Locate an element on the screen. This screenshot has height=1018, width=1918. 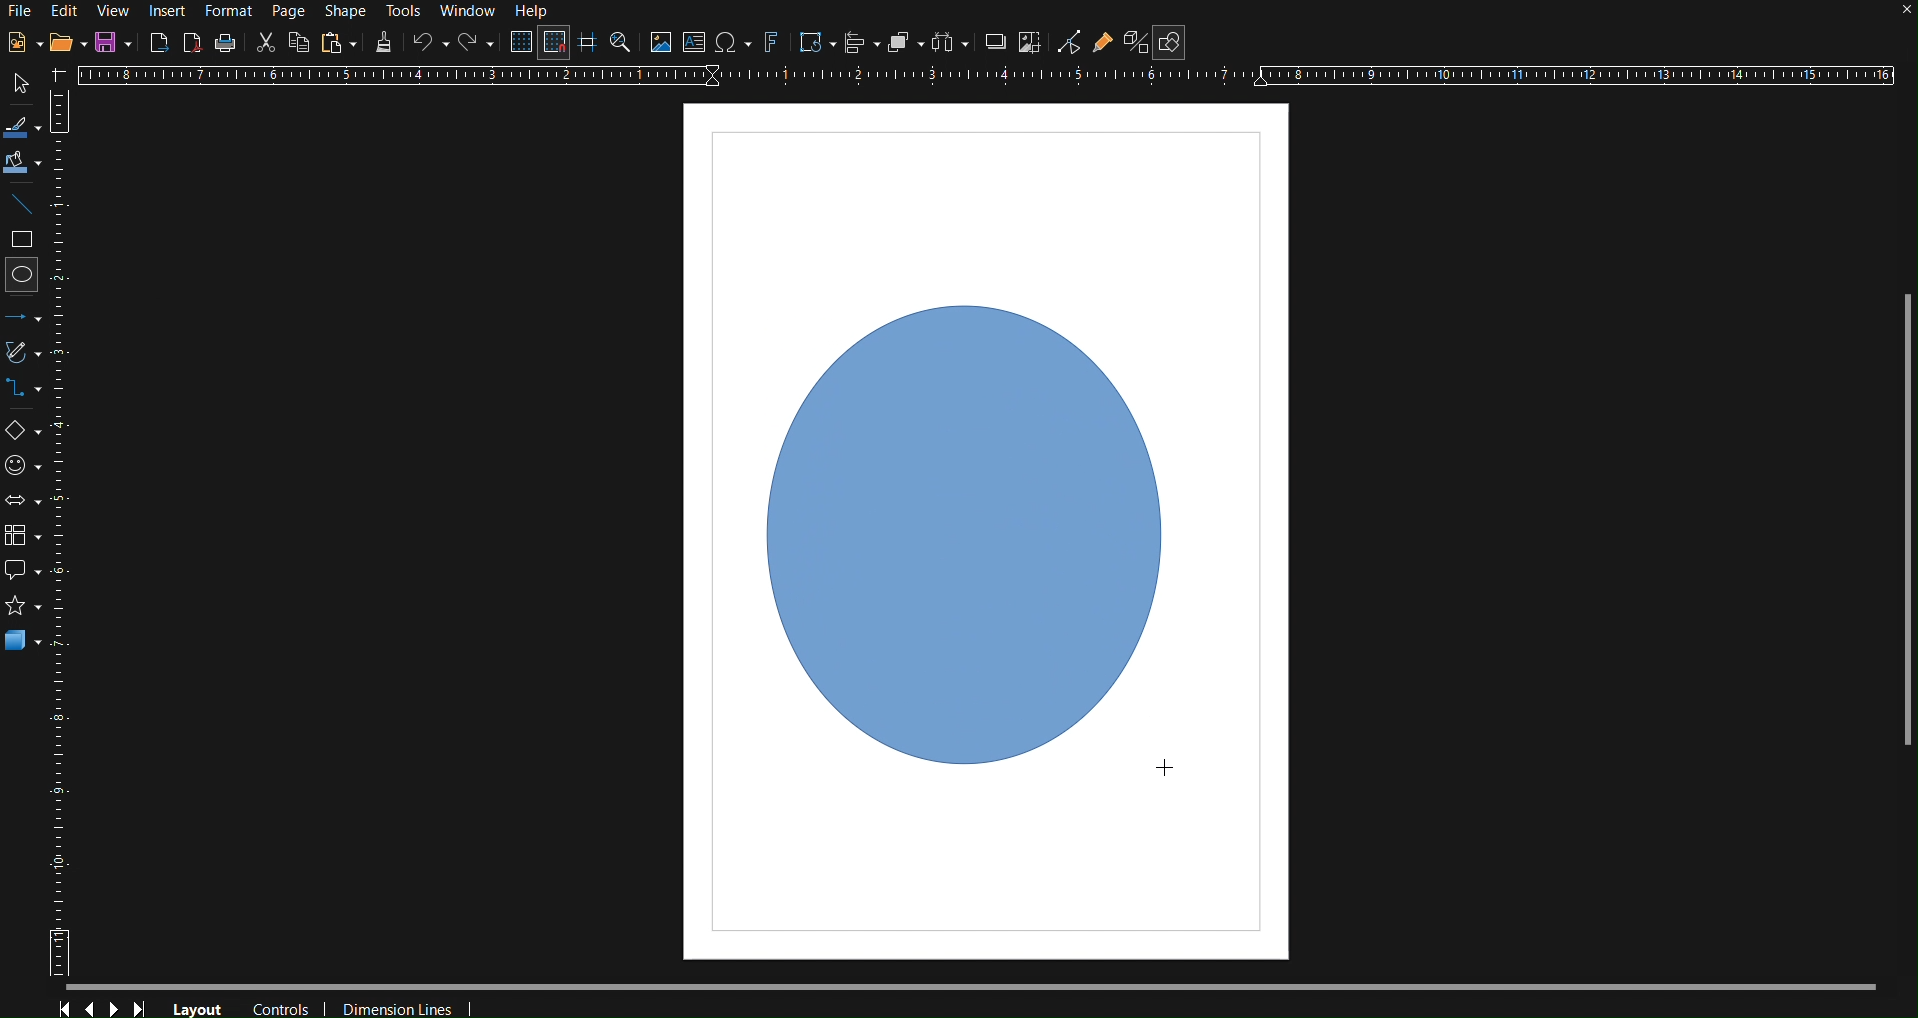
Save is located at coordinates (116, 43).